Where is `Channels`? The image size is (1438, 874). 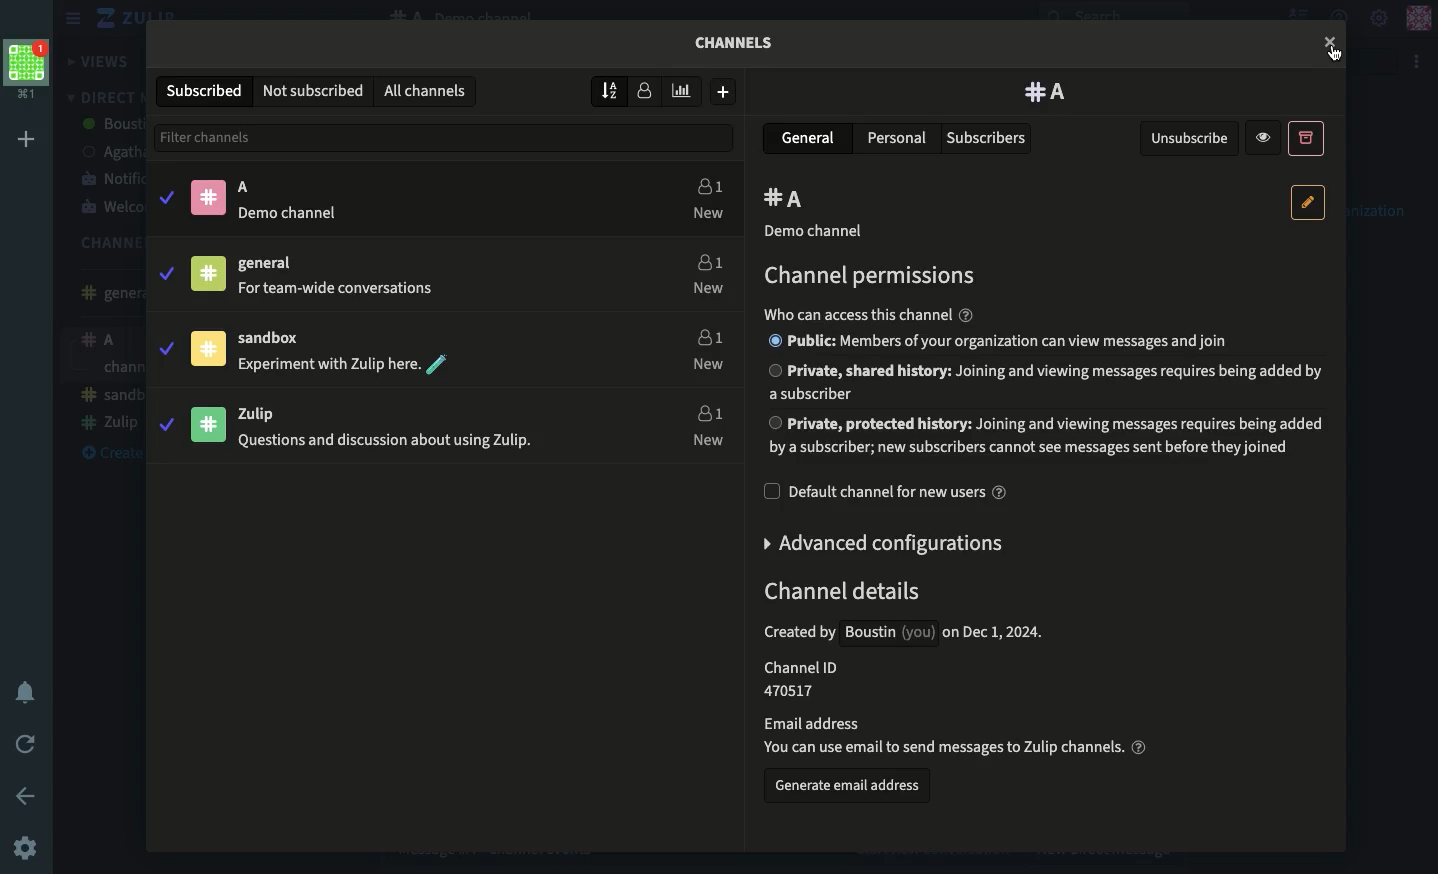 Channels is located at coordinates (103, 243).